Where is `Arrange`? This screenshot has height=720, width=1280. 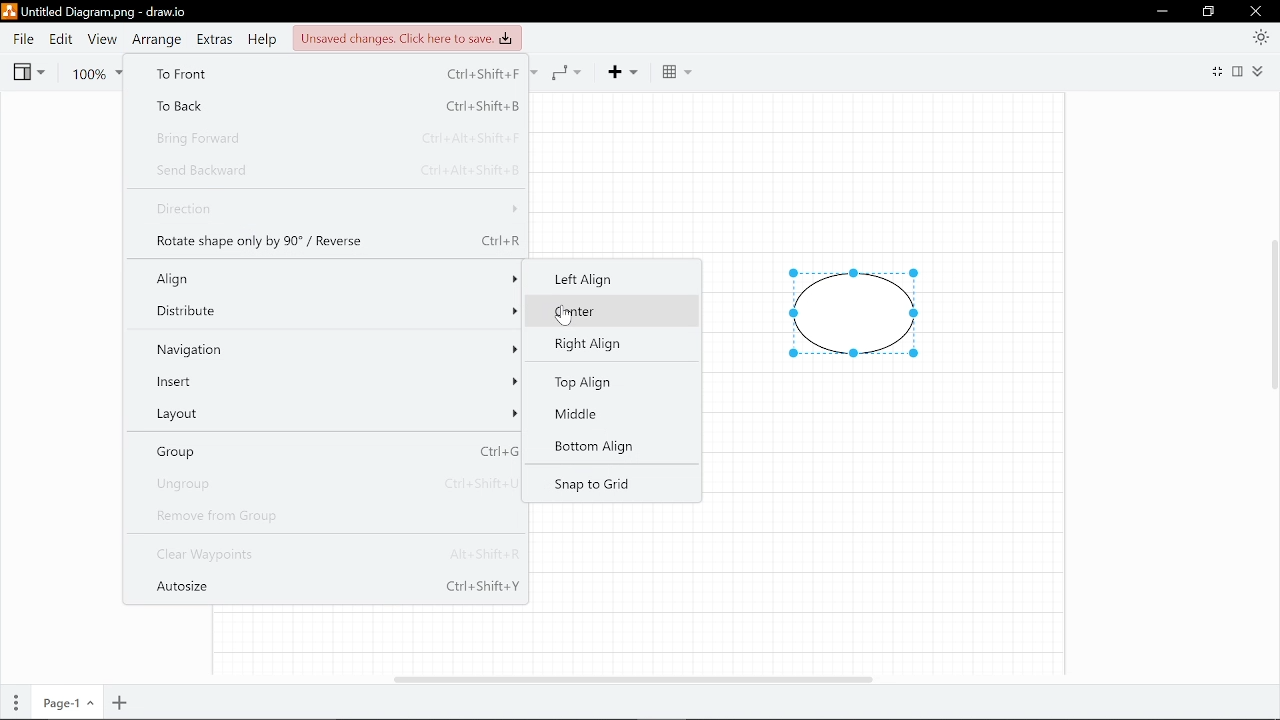
Arrange is located at coordinates (155, 39).